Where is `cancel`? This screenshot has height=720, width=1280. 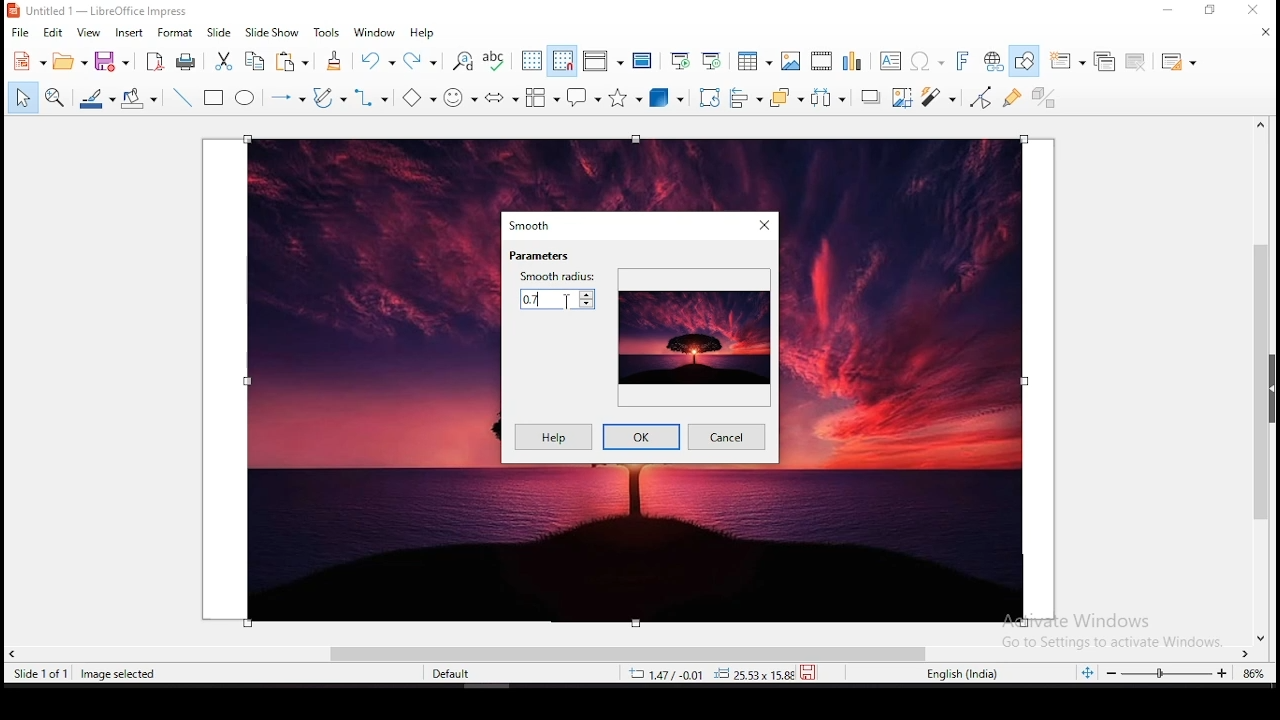
cancel is located at coordinates (729, 438).